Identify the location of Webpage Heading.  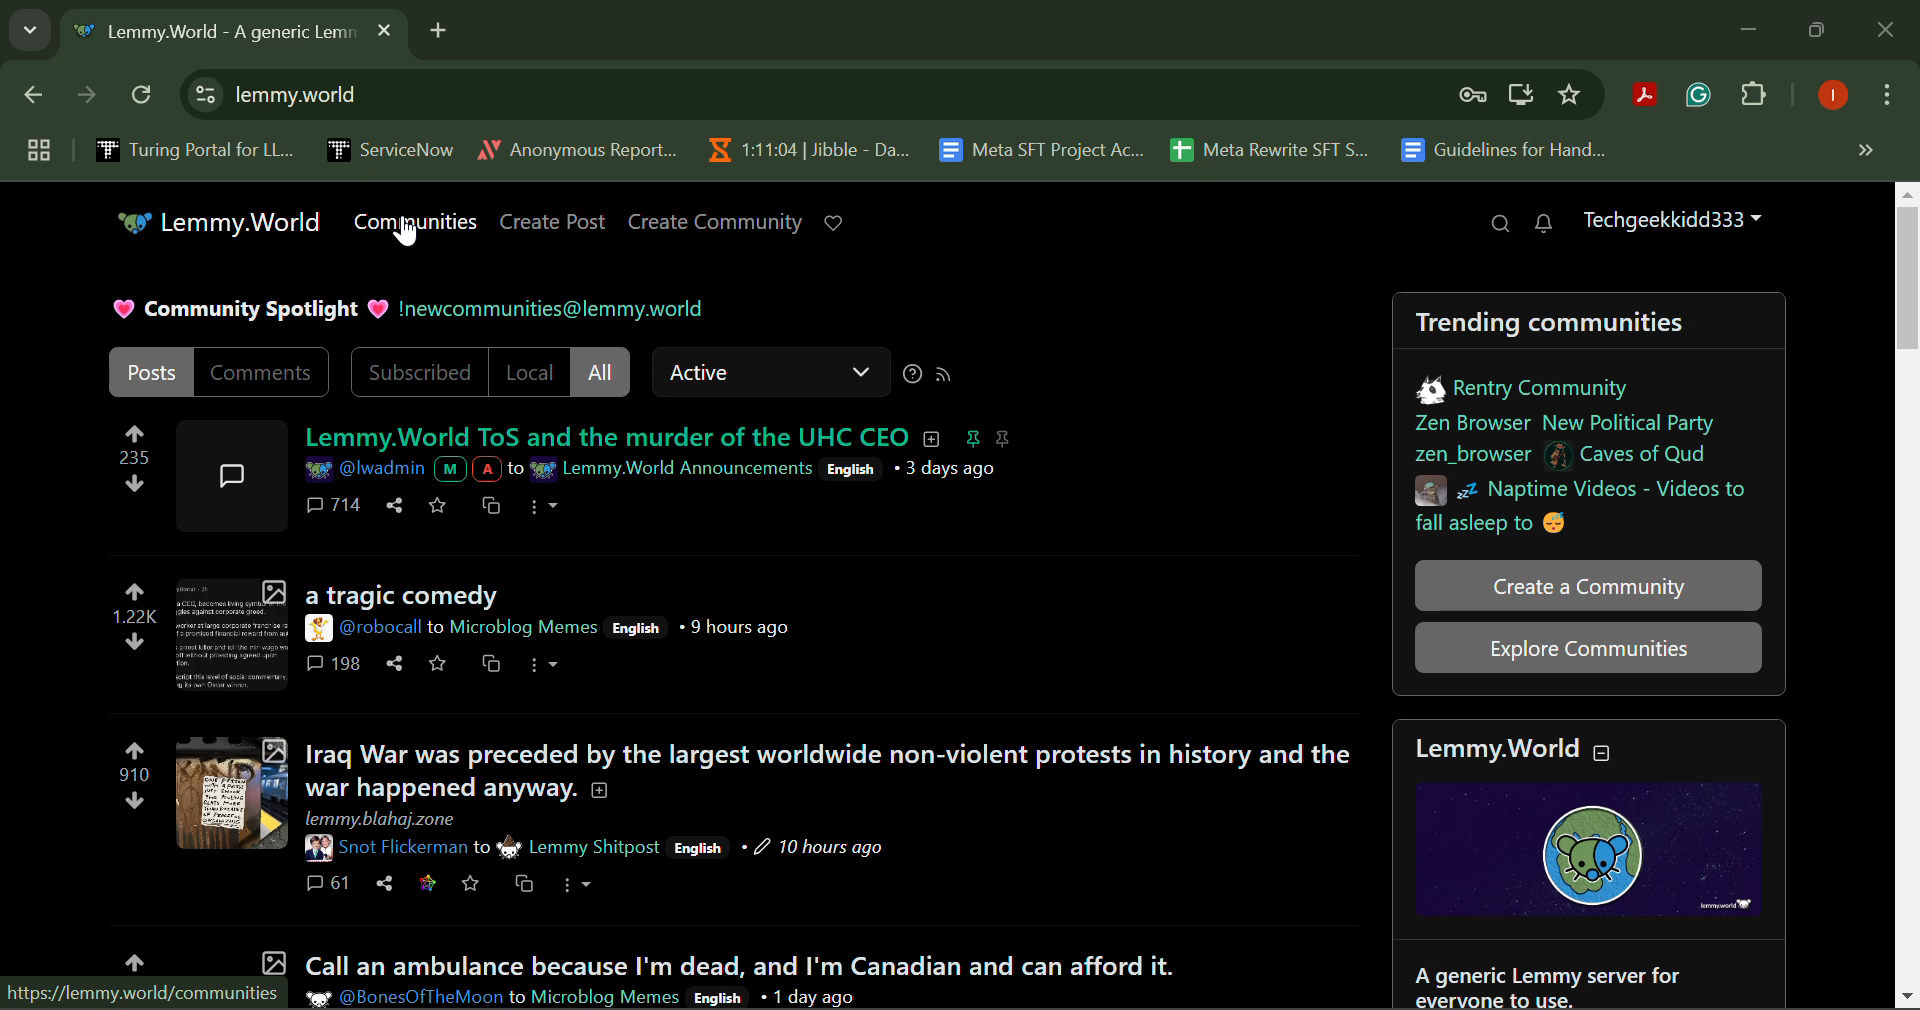
(212, 34).